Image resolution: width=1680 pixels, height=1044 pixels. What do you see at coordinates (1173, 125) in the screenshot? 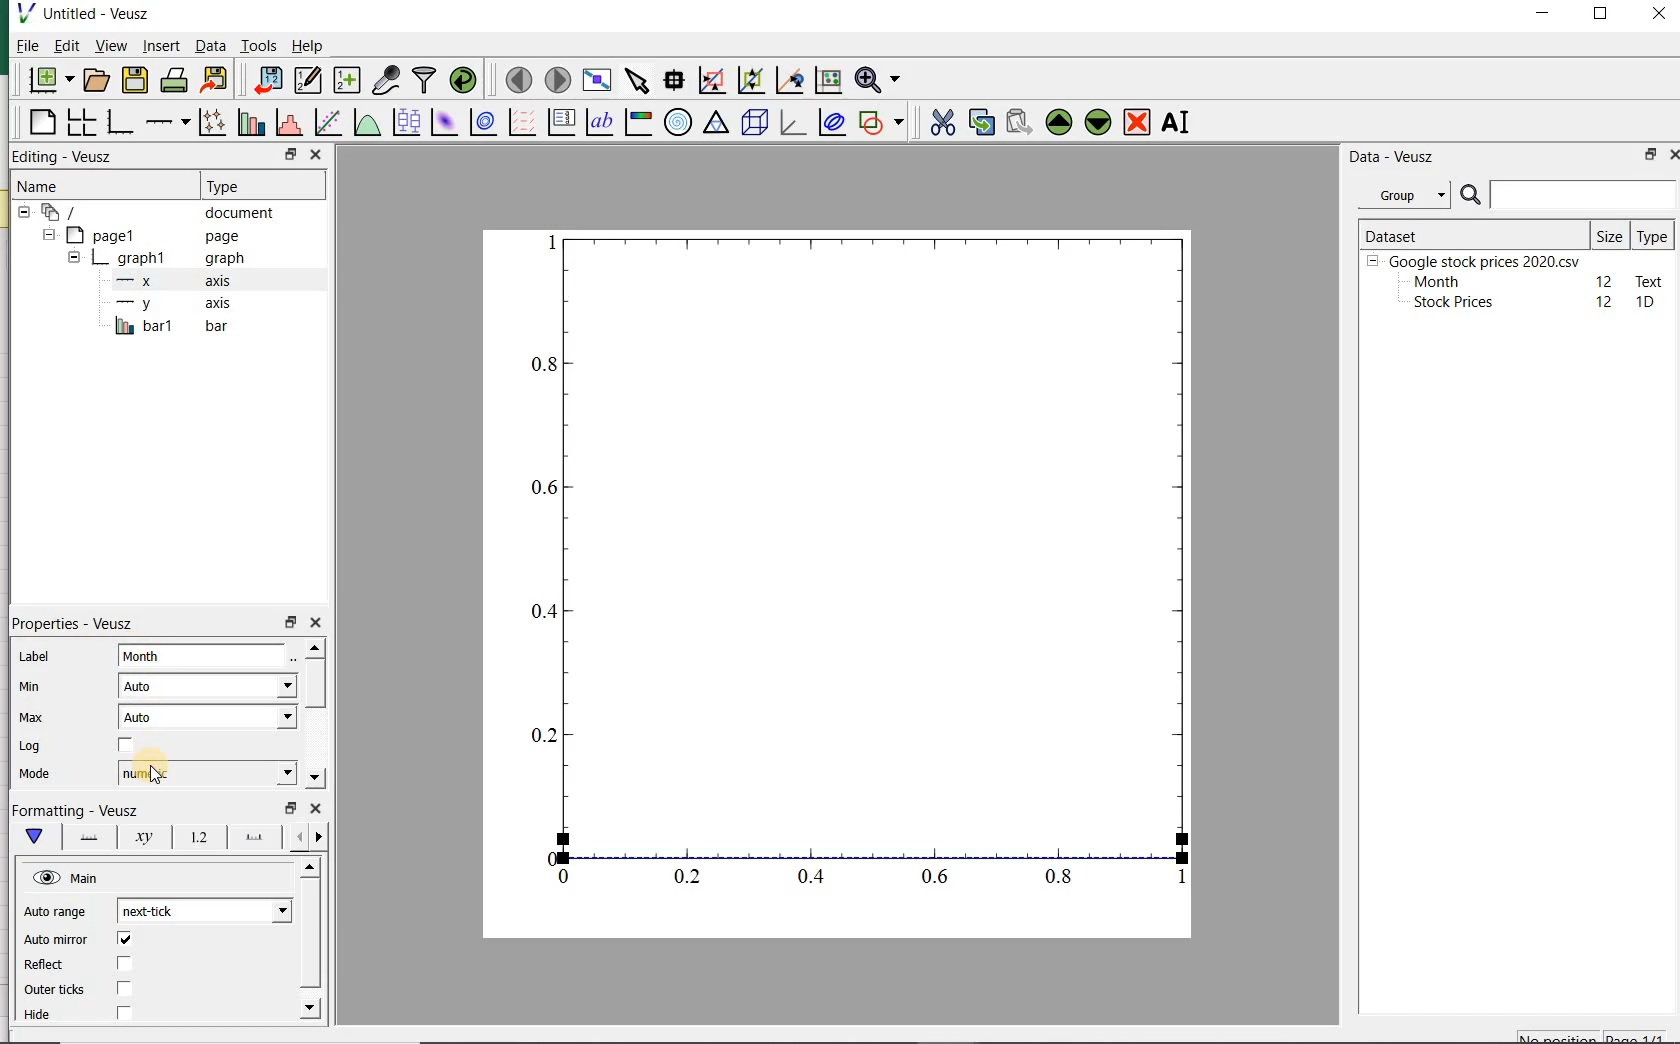
I see `renames the selected widget` at bounding box center [1173, 125].